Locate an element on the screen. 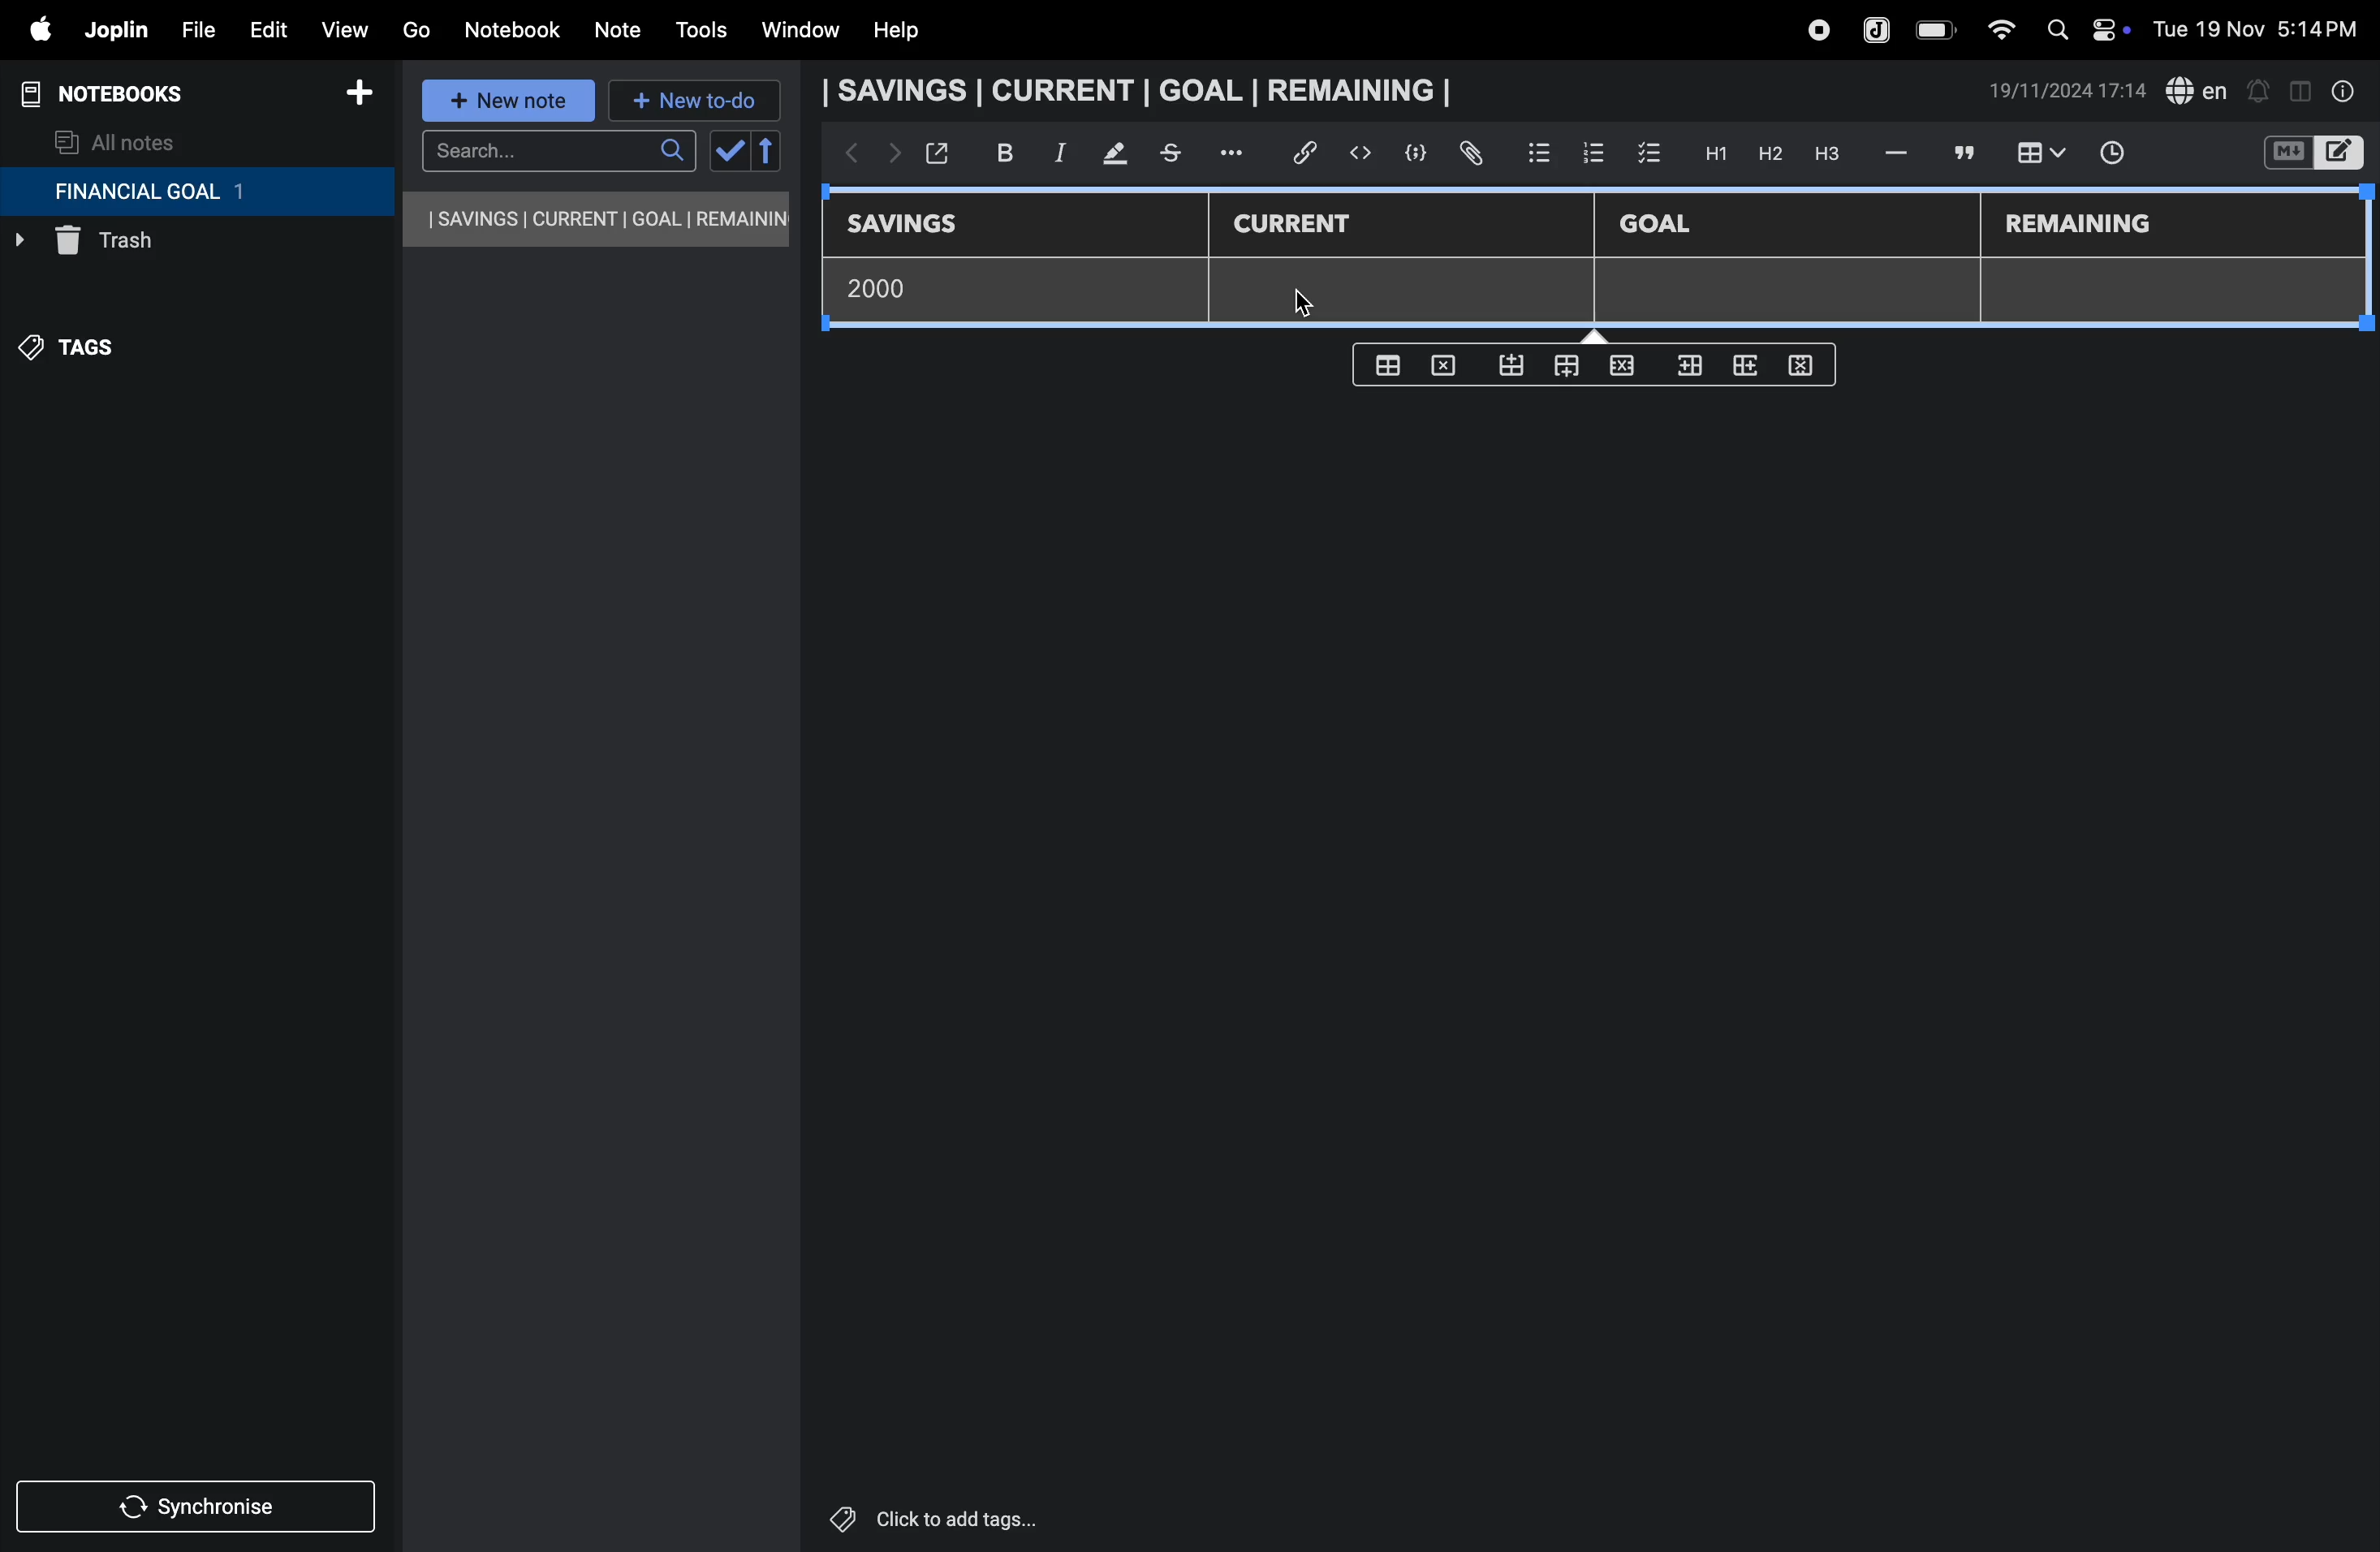 The image size is (2380, 1552). date and time is located at coordinates (2262, 27).